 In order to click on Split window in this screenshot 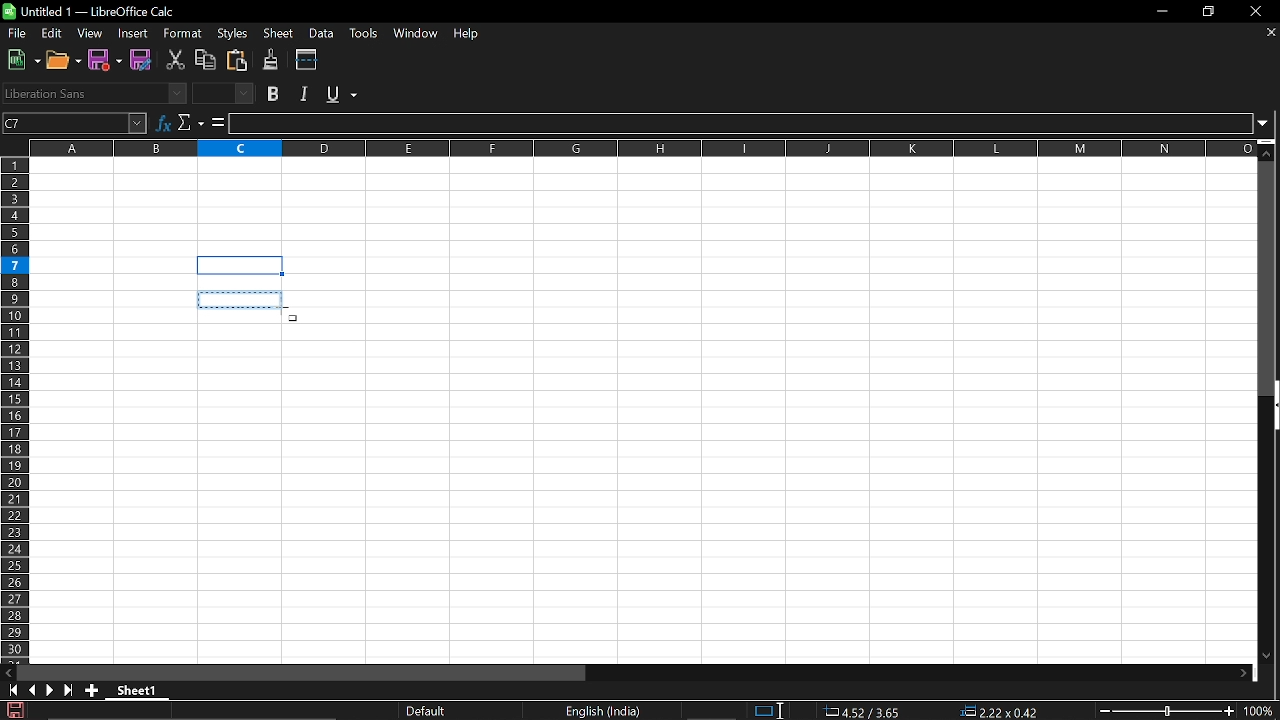, I will do `click(307, 59)`.